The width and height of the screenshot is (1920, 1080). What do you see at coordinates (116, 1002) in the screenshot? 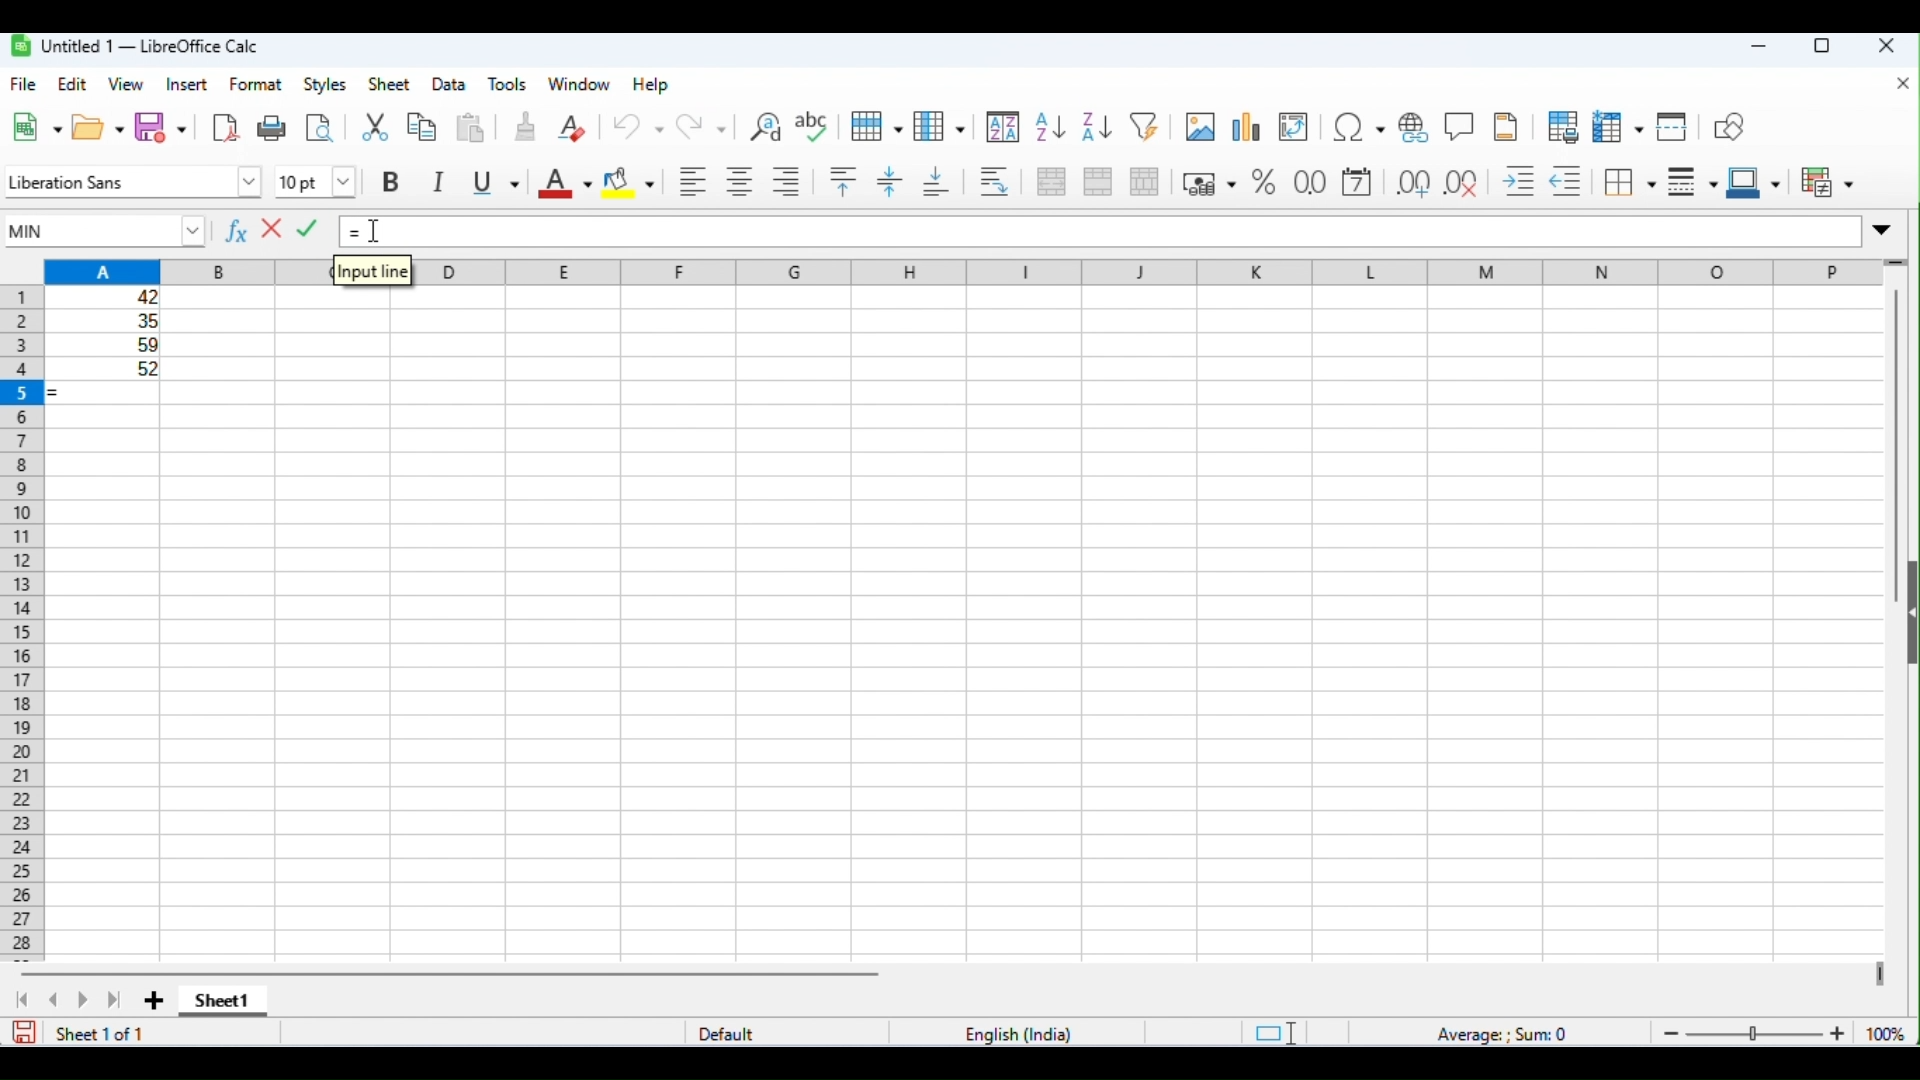
I see `last sheet` at bounding box center [116, 1002].